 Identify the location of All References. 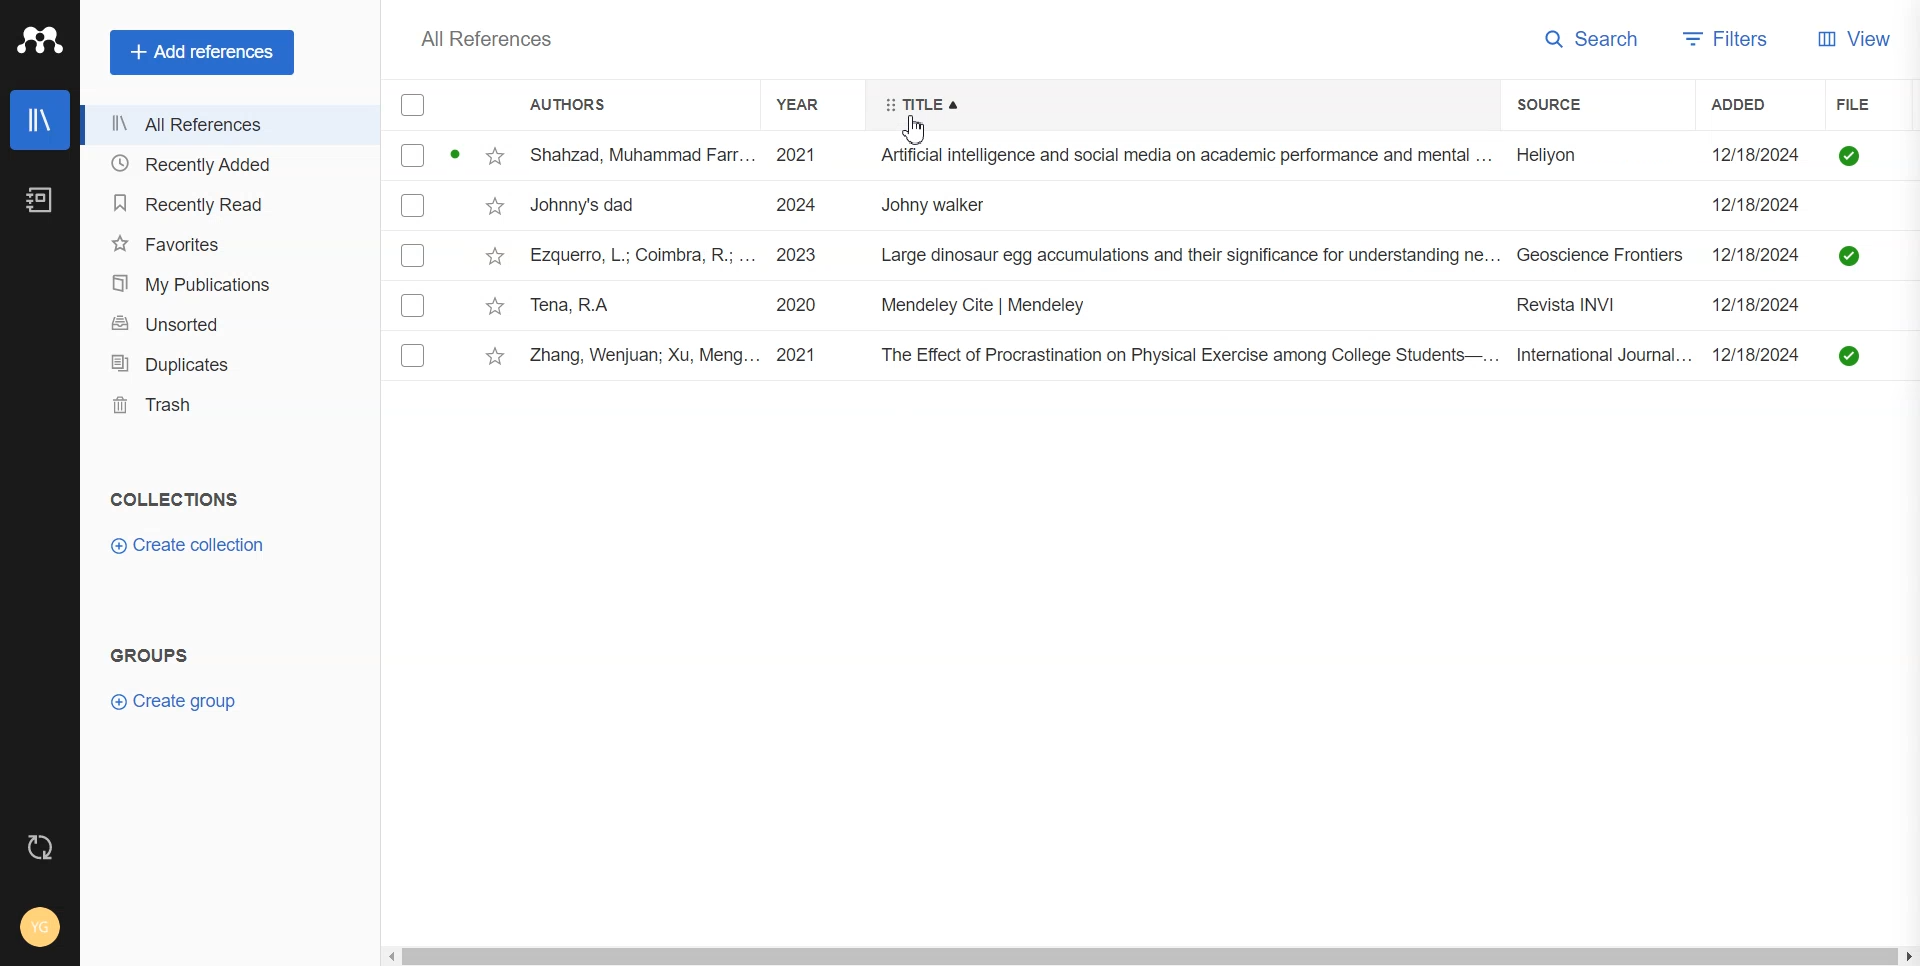
(227, 125).